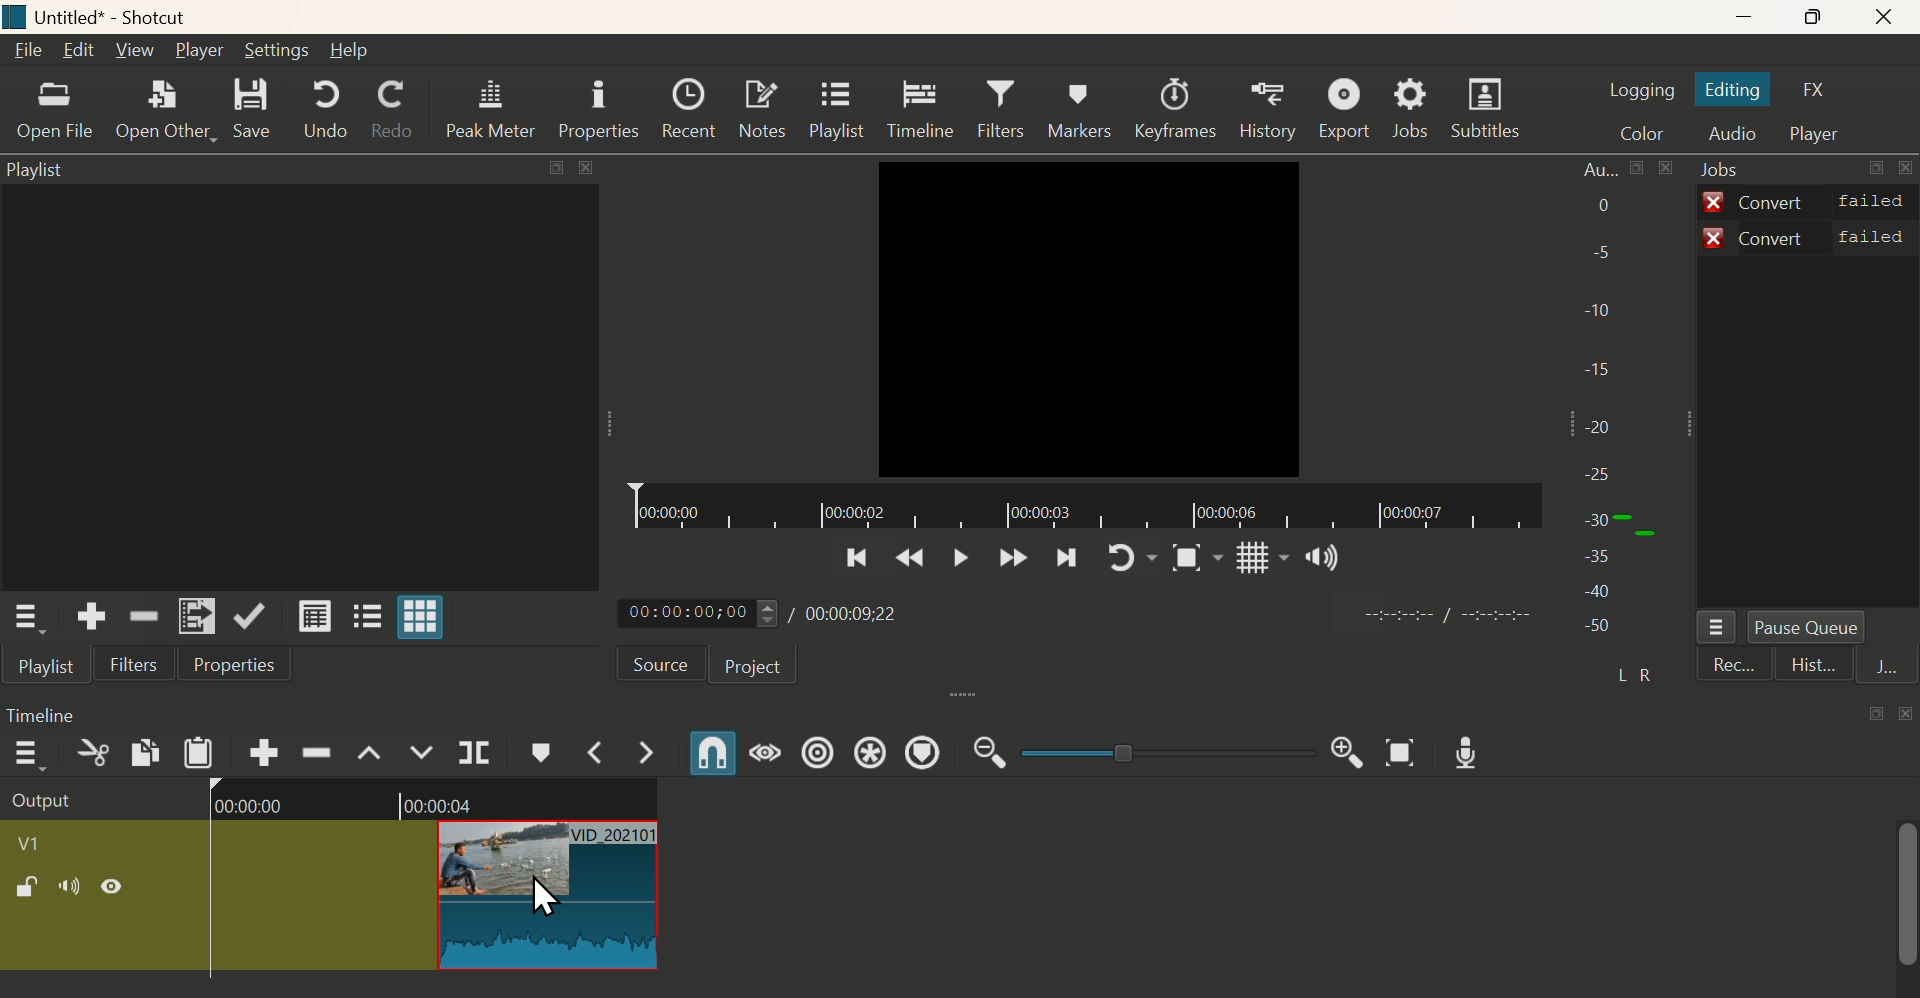  What do you see at coordinates (44, 670) in the screenshot?
I see `Playlist` at bounding box center [44, 670].